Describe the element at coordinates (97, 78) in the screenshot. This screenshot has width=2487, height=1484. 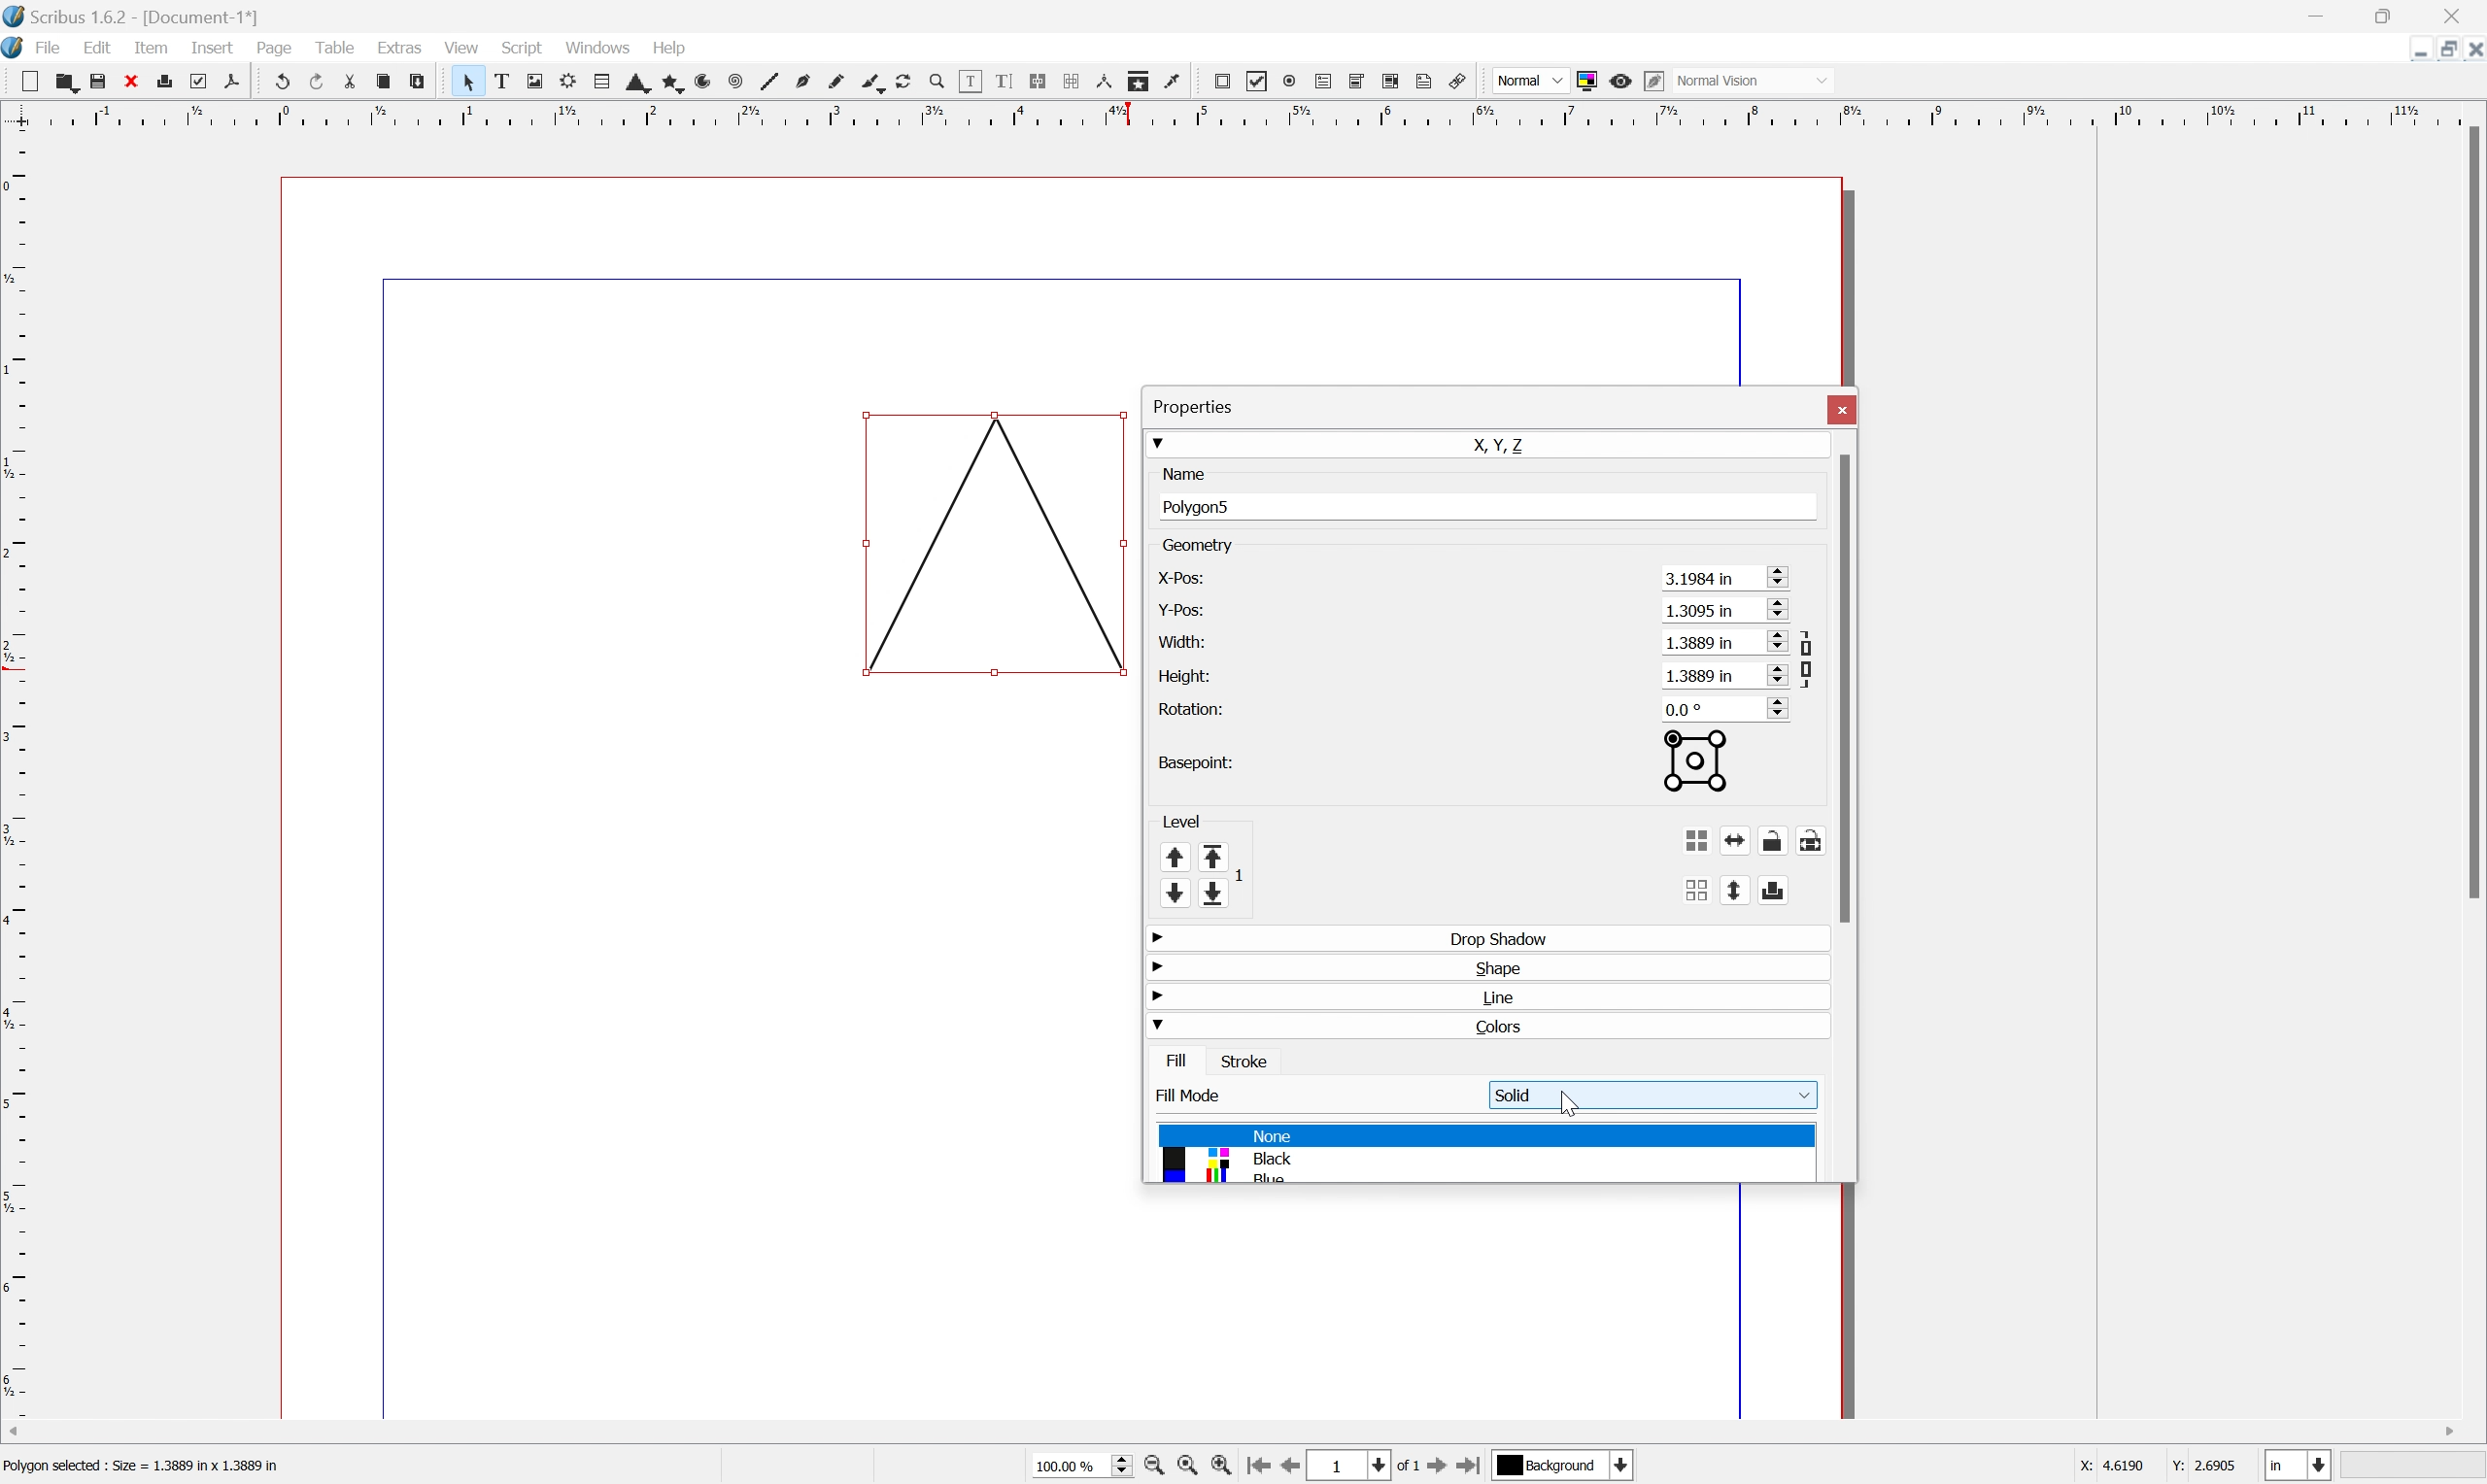
I see `Save` at that location.